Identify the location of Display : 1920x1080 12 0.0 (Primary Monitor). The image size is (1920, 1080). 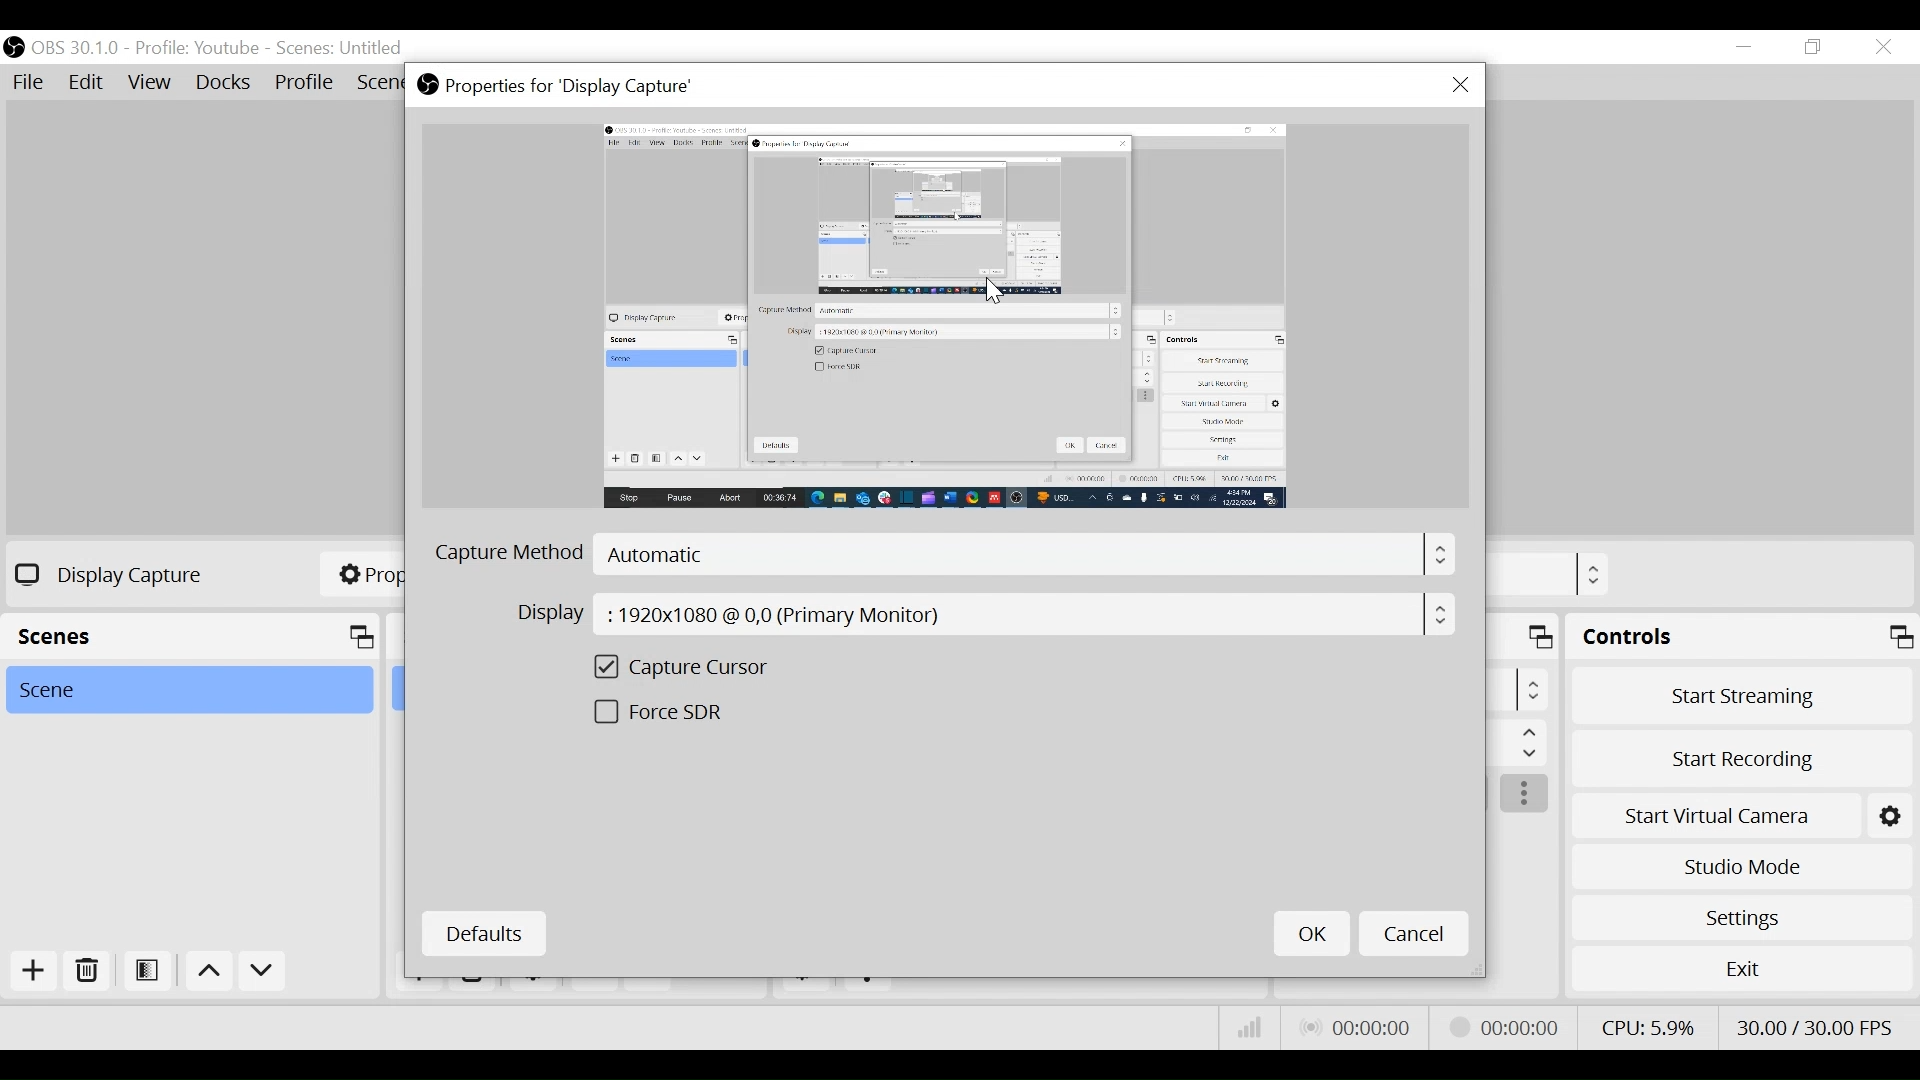
(983, 615).